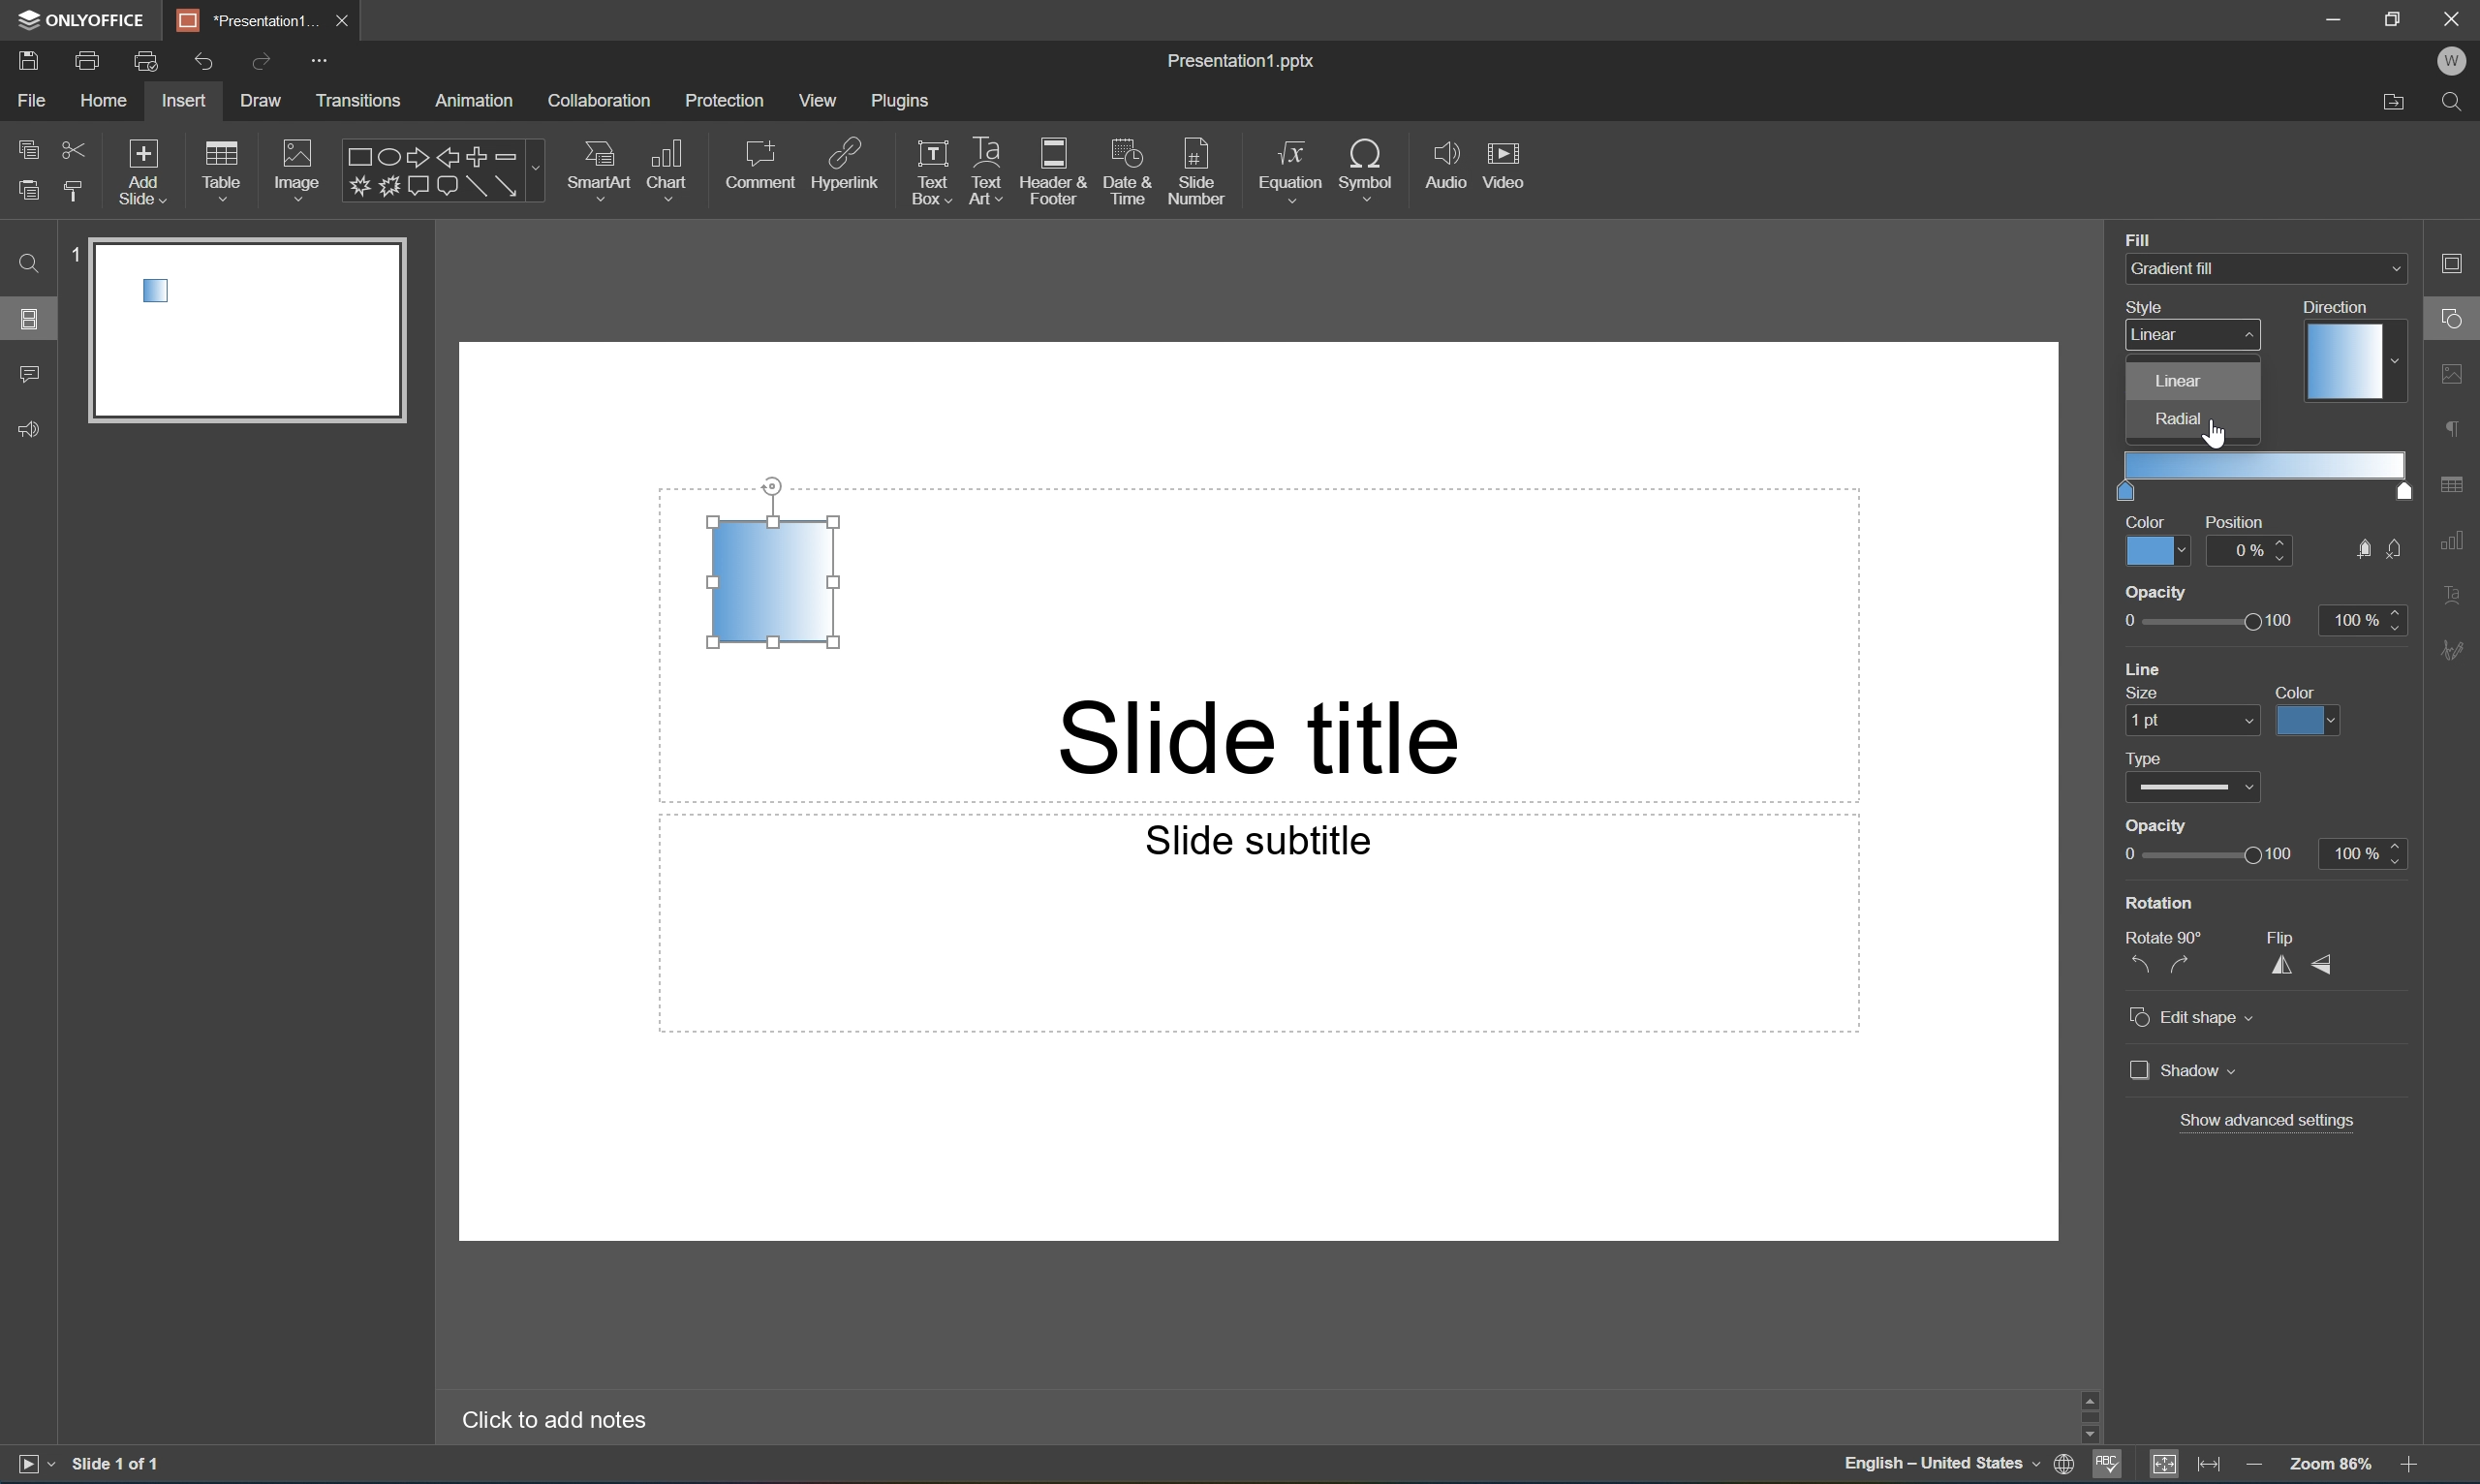 The width and height of the screenshot is (2480, 1484). What do you see at coordinates (476, 188) in the screenshot?
I see `Rectangle` at bounding box center [476, 188].